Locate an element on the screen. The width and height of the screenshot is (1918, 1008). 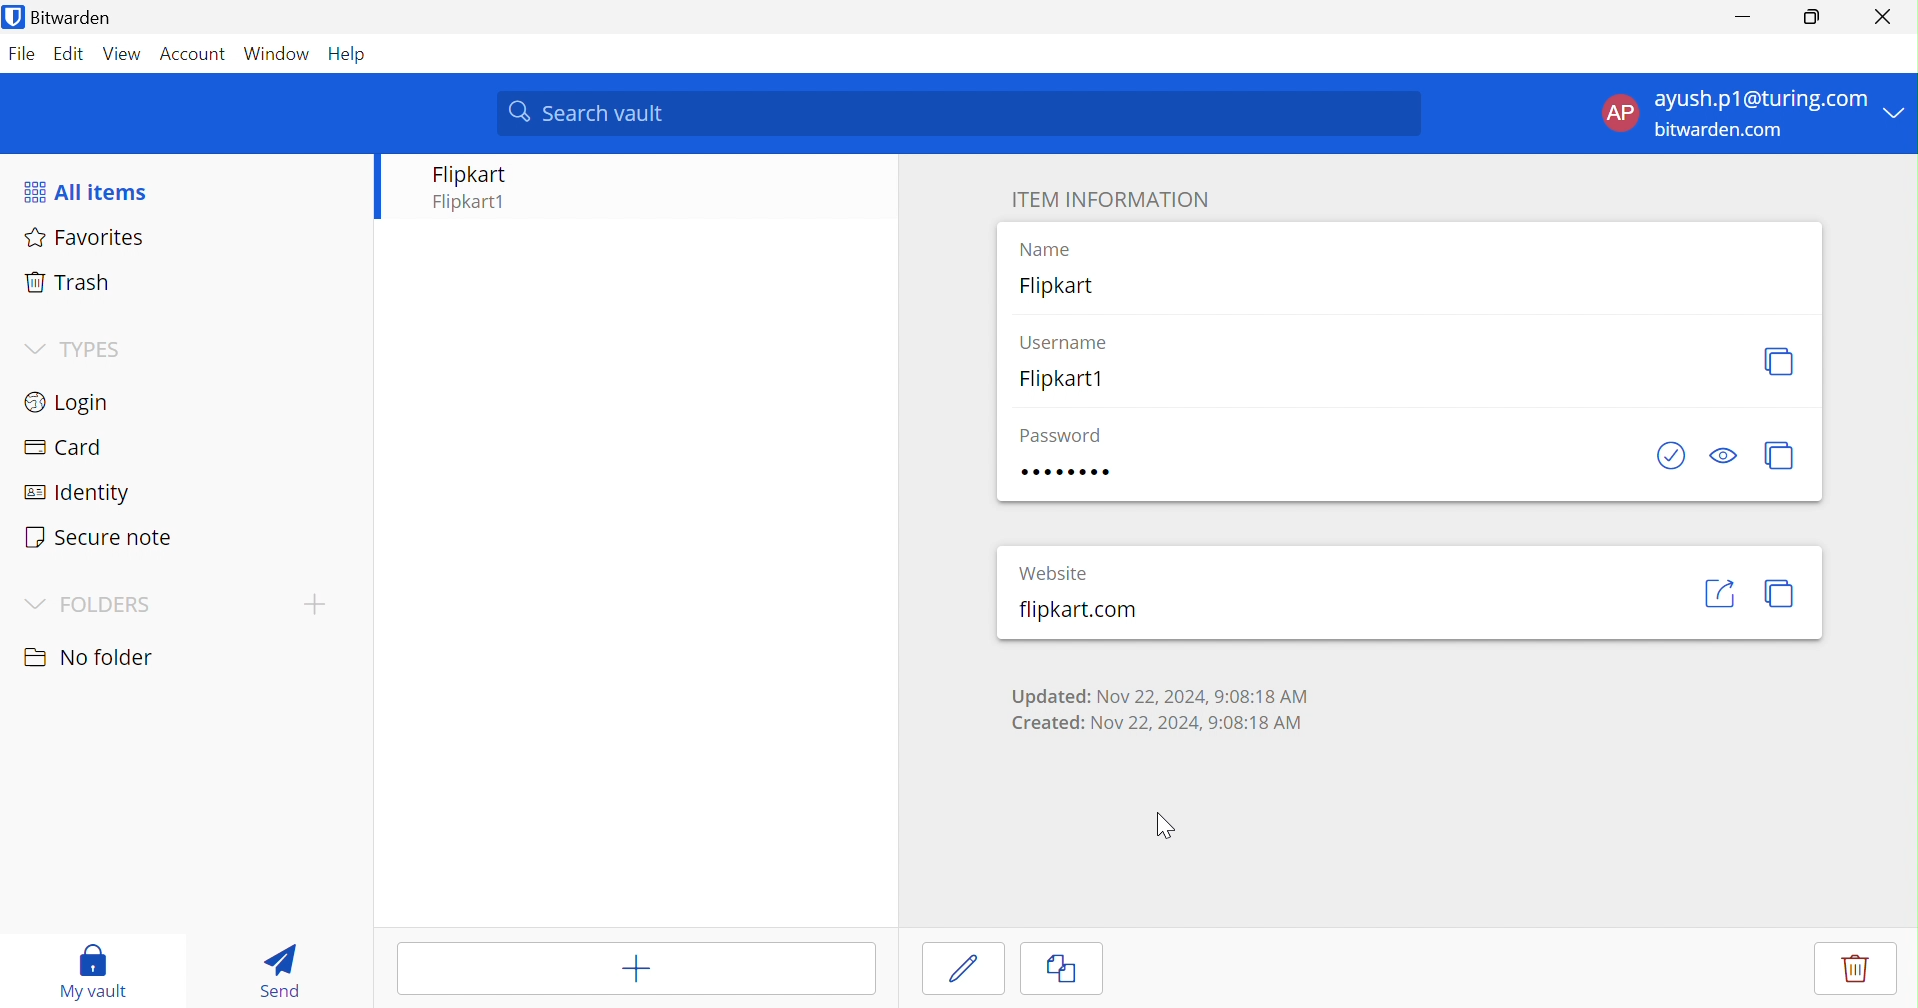
ayush.p1@gmail.com is located at coordinates (1758, 102).